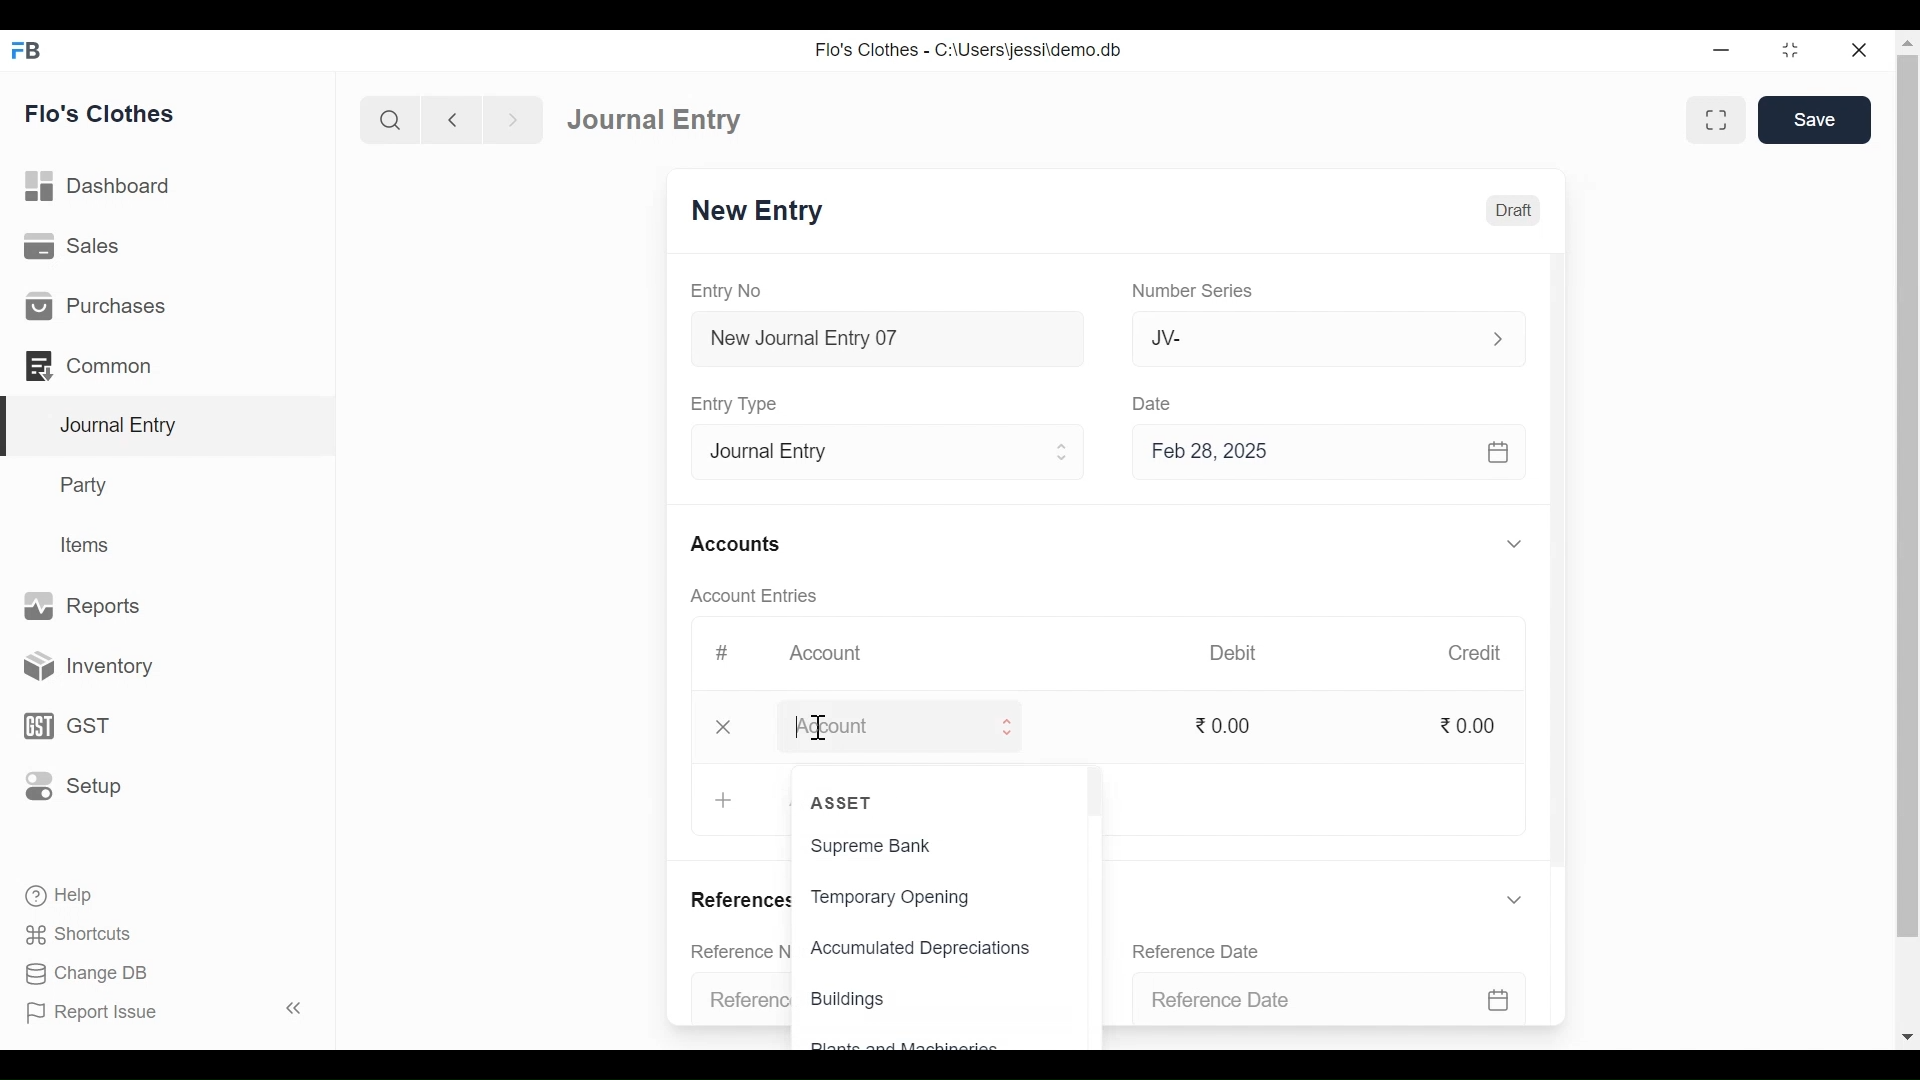 This screenshot has height=1080, width=1920. What do you see at coordinates (870, 451) in the screenshot?
I see `Entry Type` at bounding box center [870, 451].